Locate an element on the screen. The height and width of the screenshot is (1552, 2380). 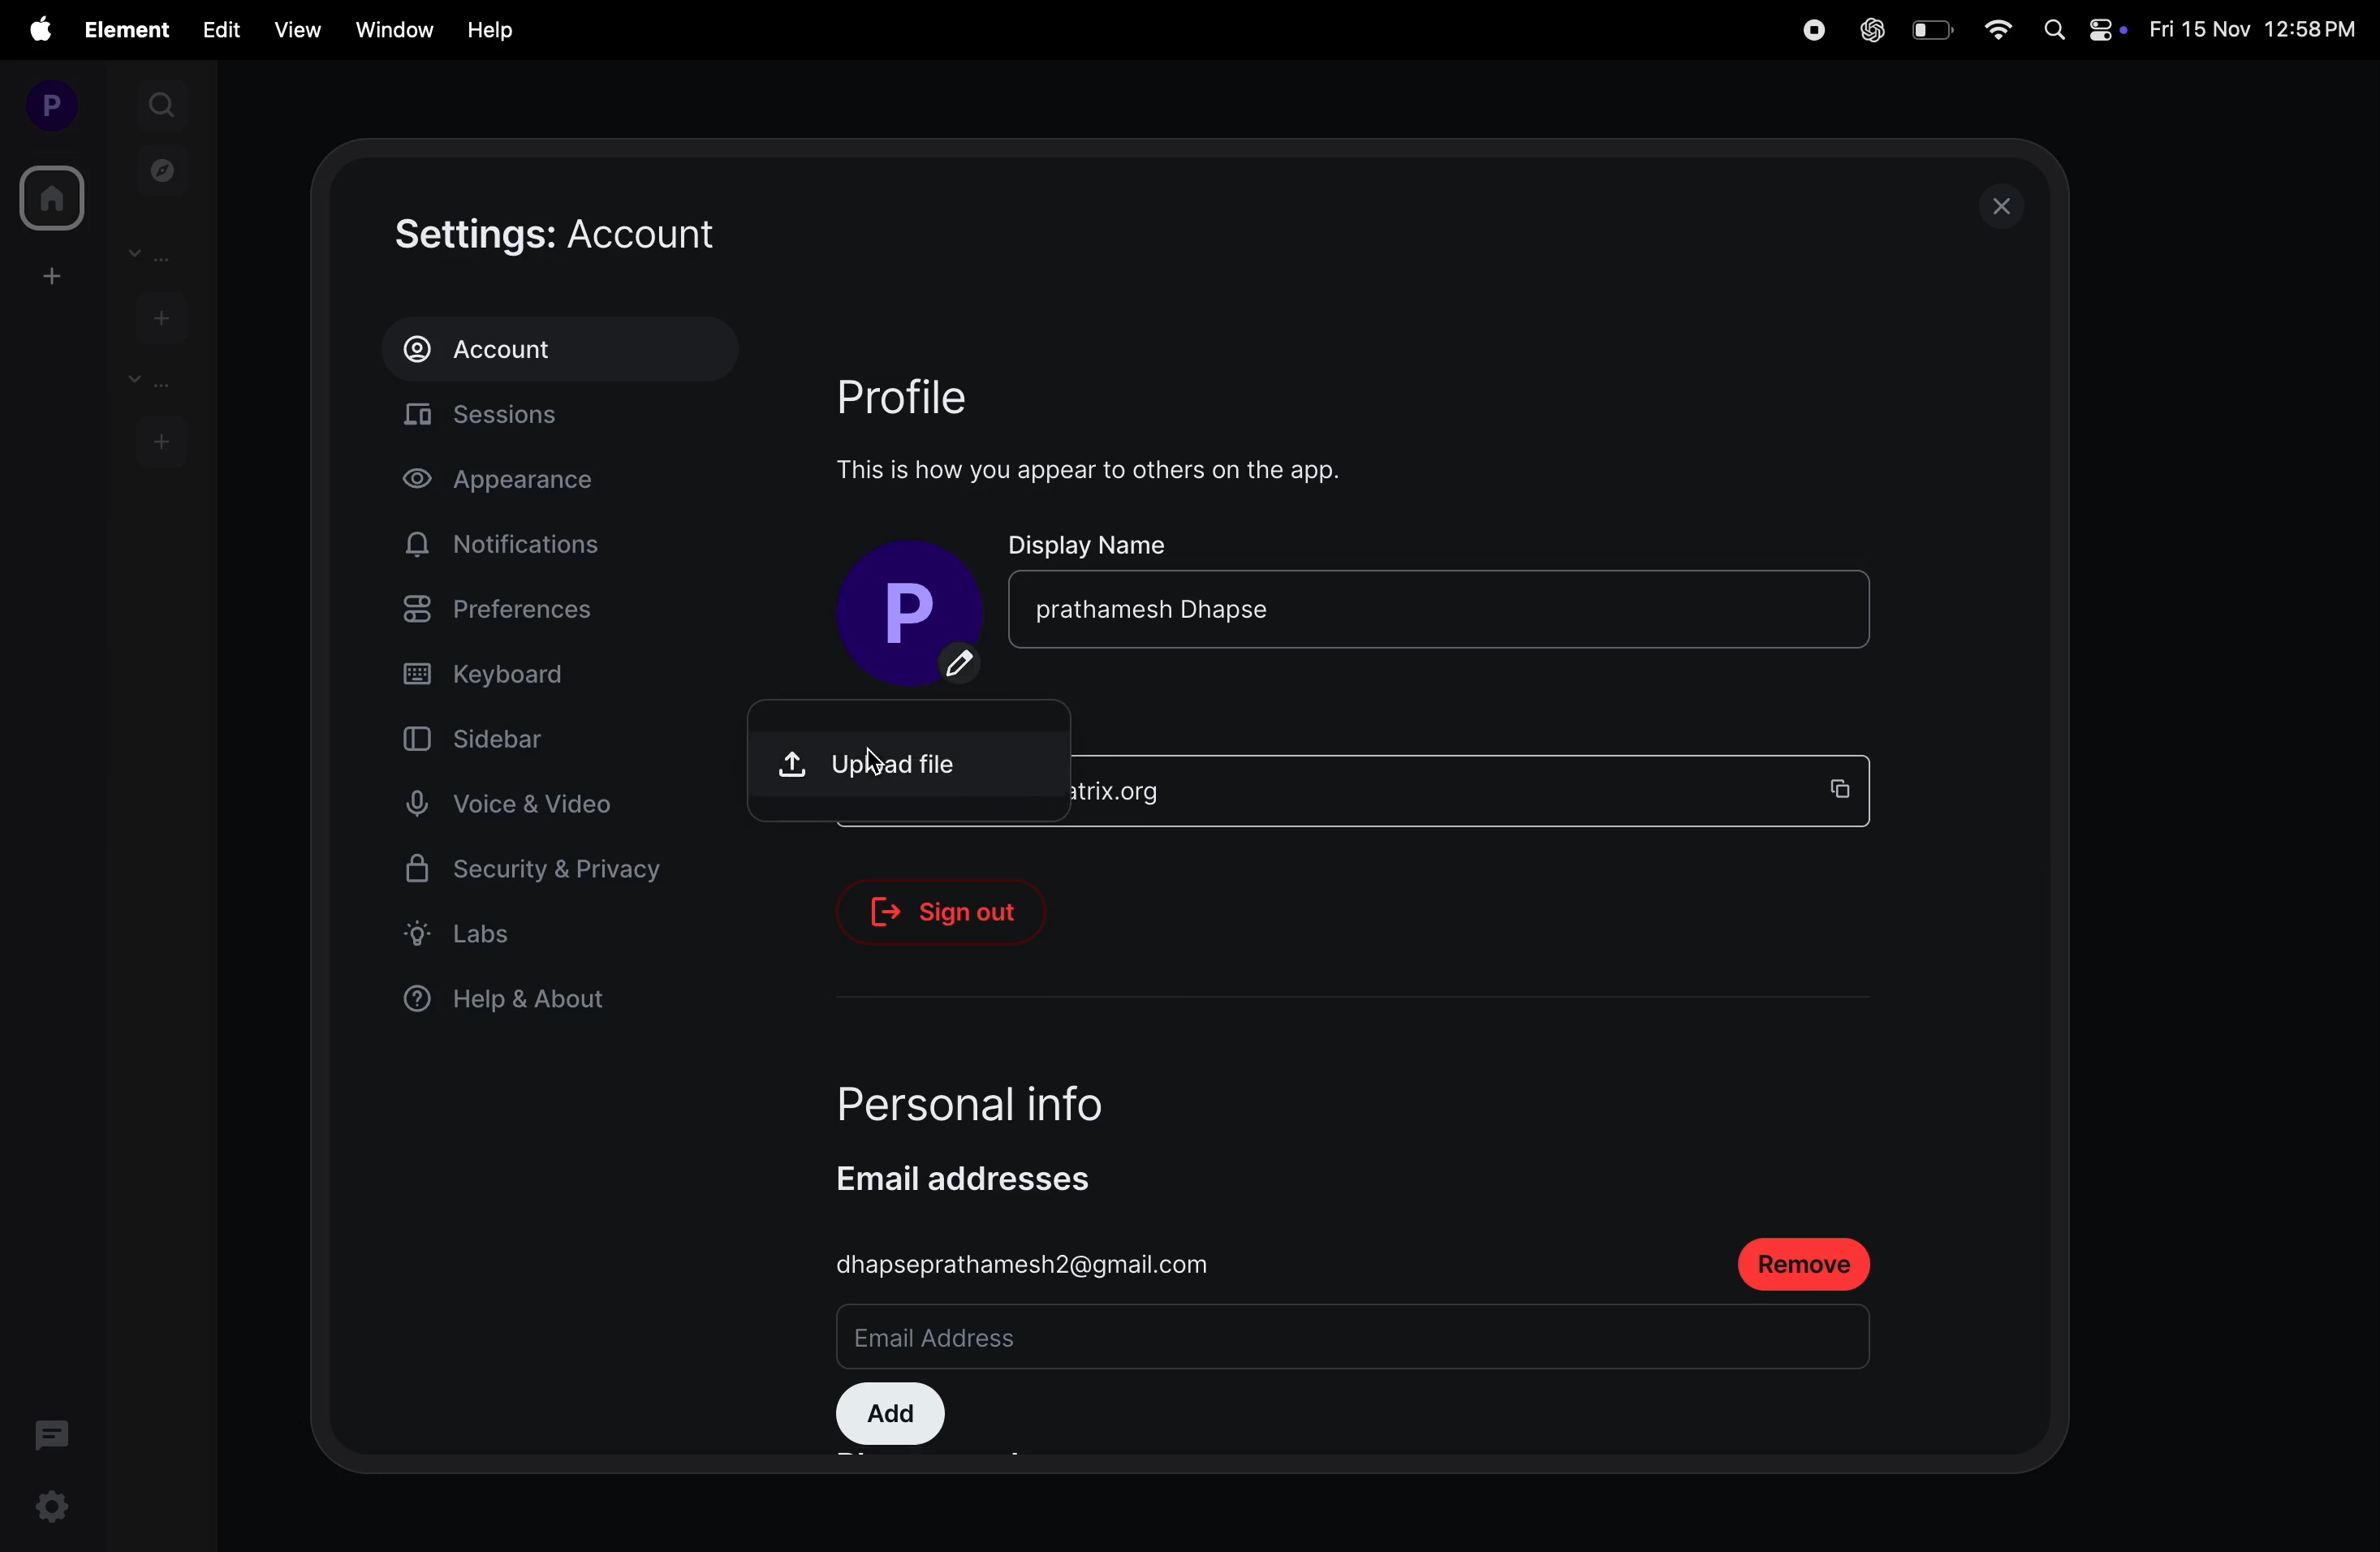
apple widgets is located at coordinates (2084, 28).